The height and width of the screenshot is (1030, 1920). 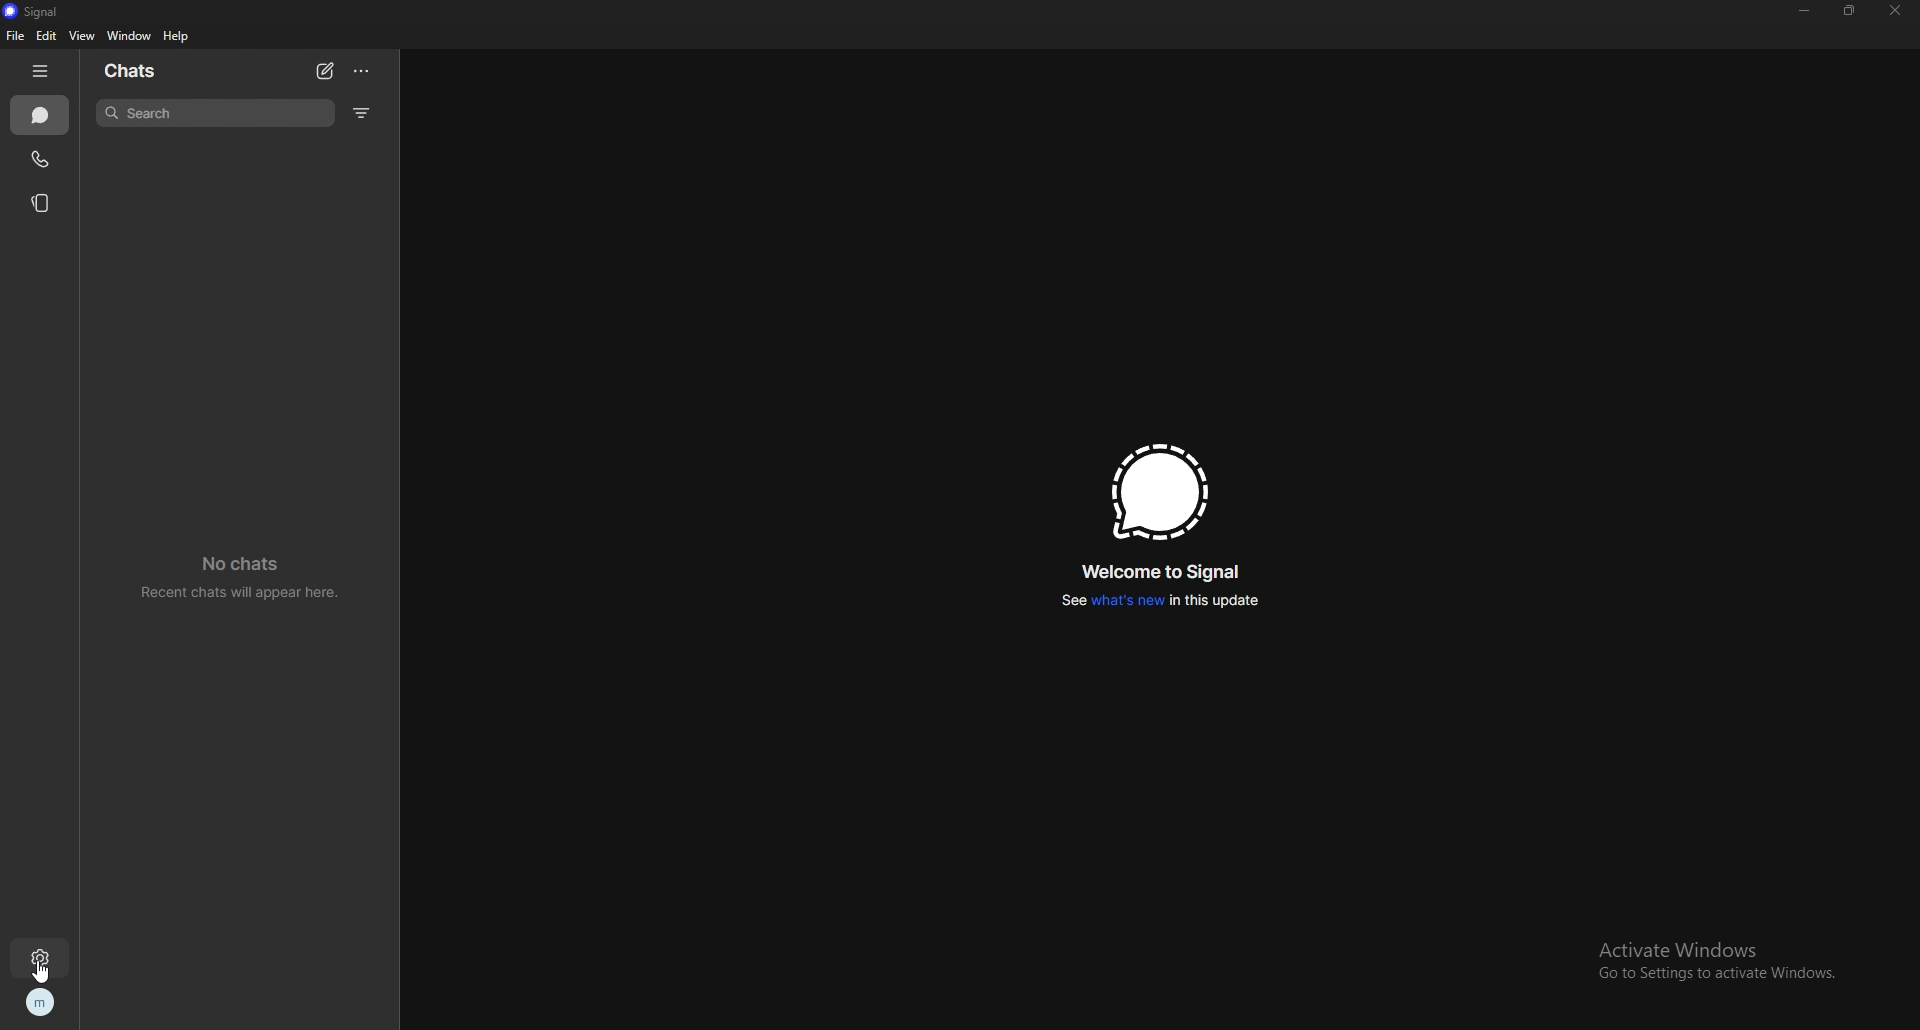 I want to click on see whats new in this update, so click(x=1160, y=600).